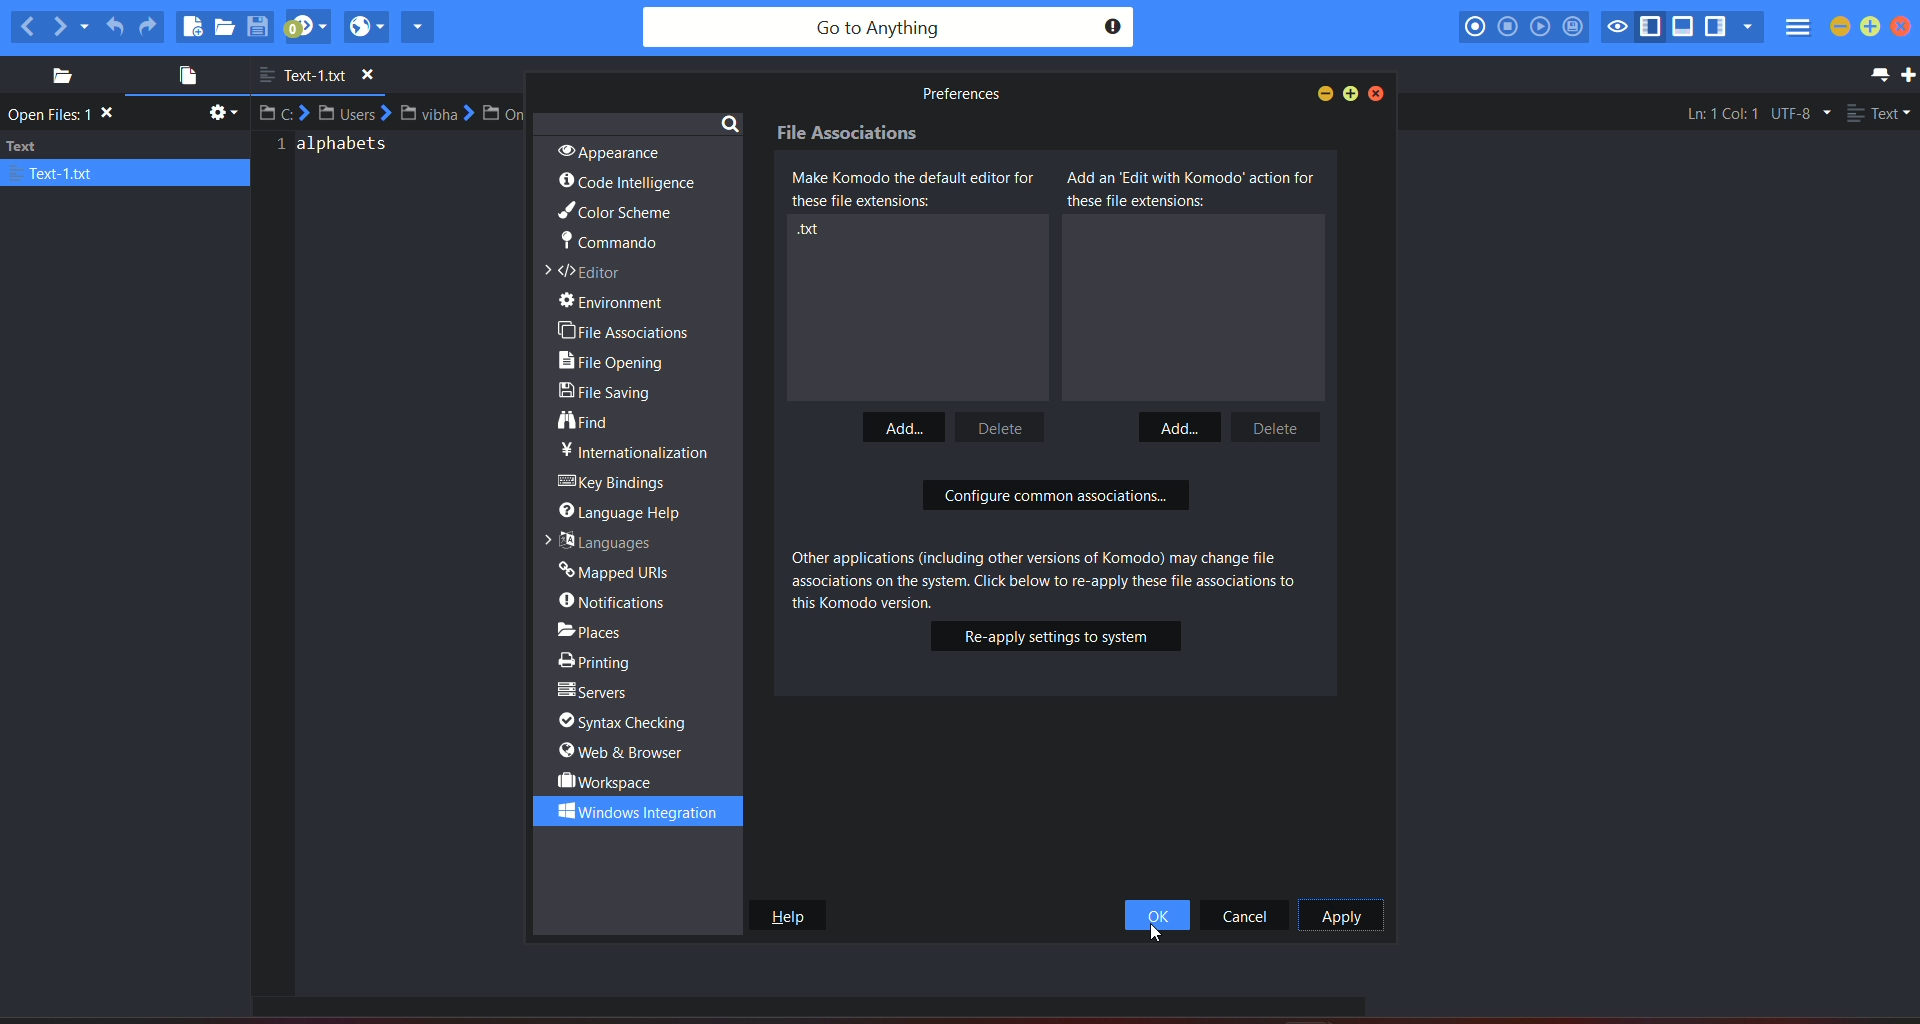  What do you see at coordinates (325, 76) in the screenshot?
I see `file name` at bounding box center [325, 76].